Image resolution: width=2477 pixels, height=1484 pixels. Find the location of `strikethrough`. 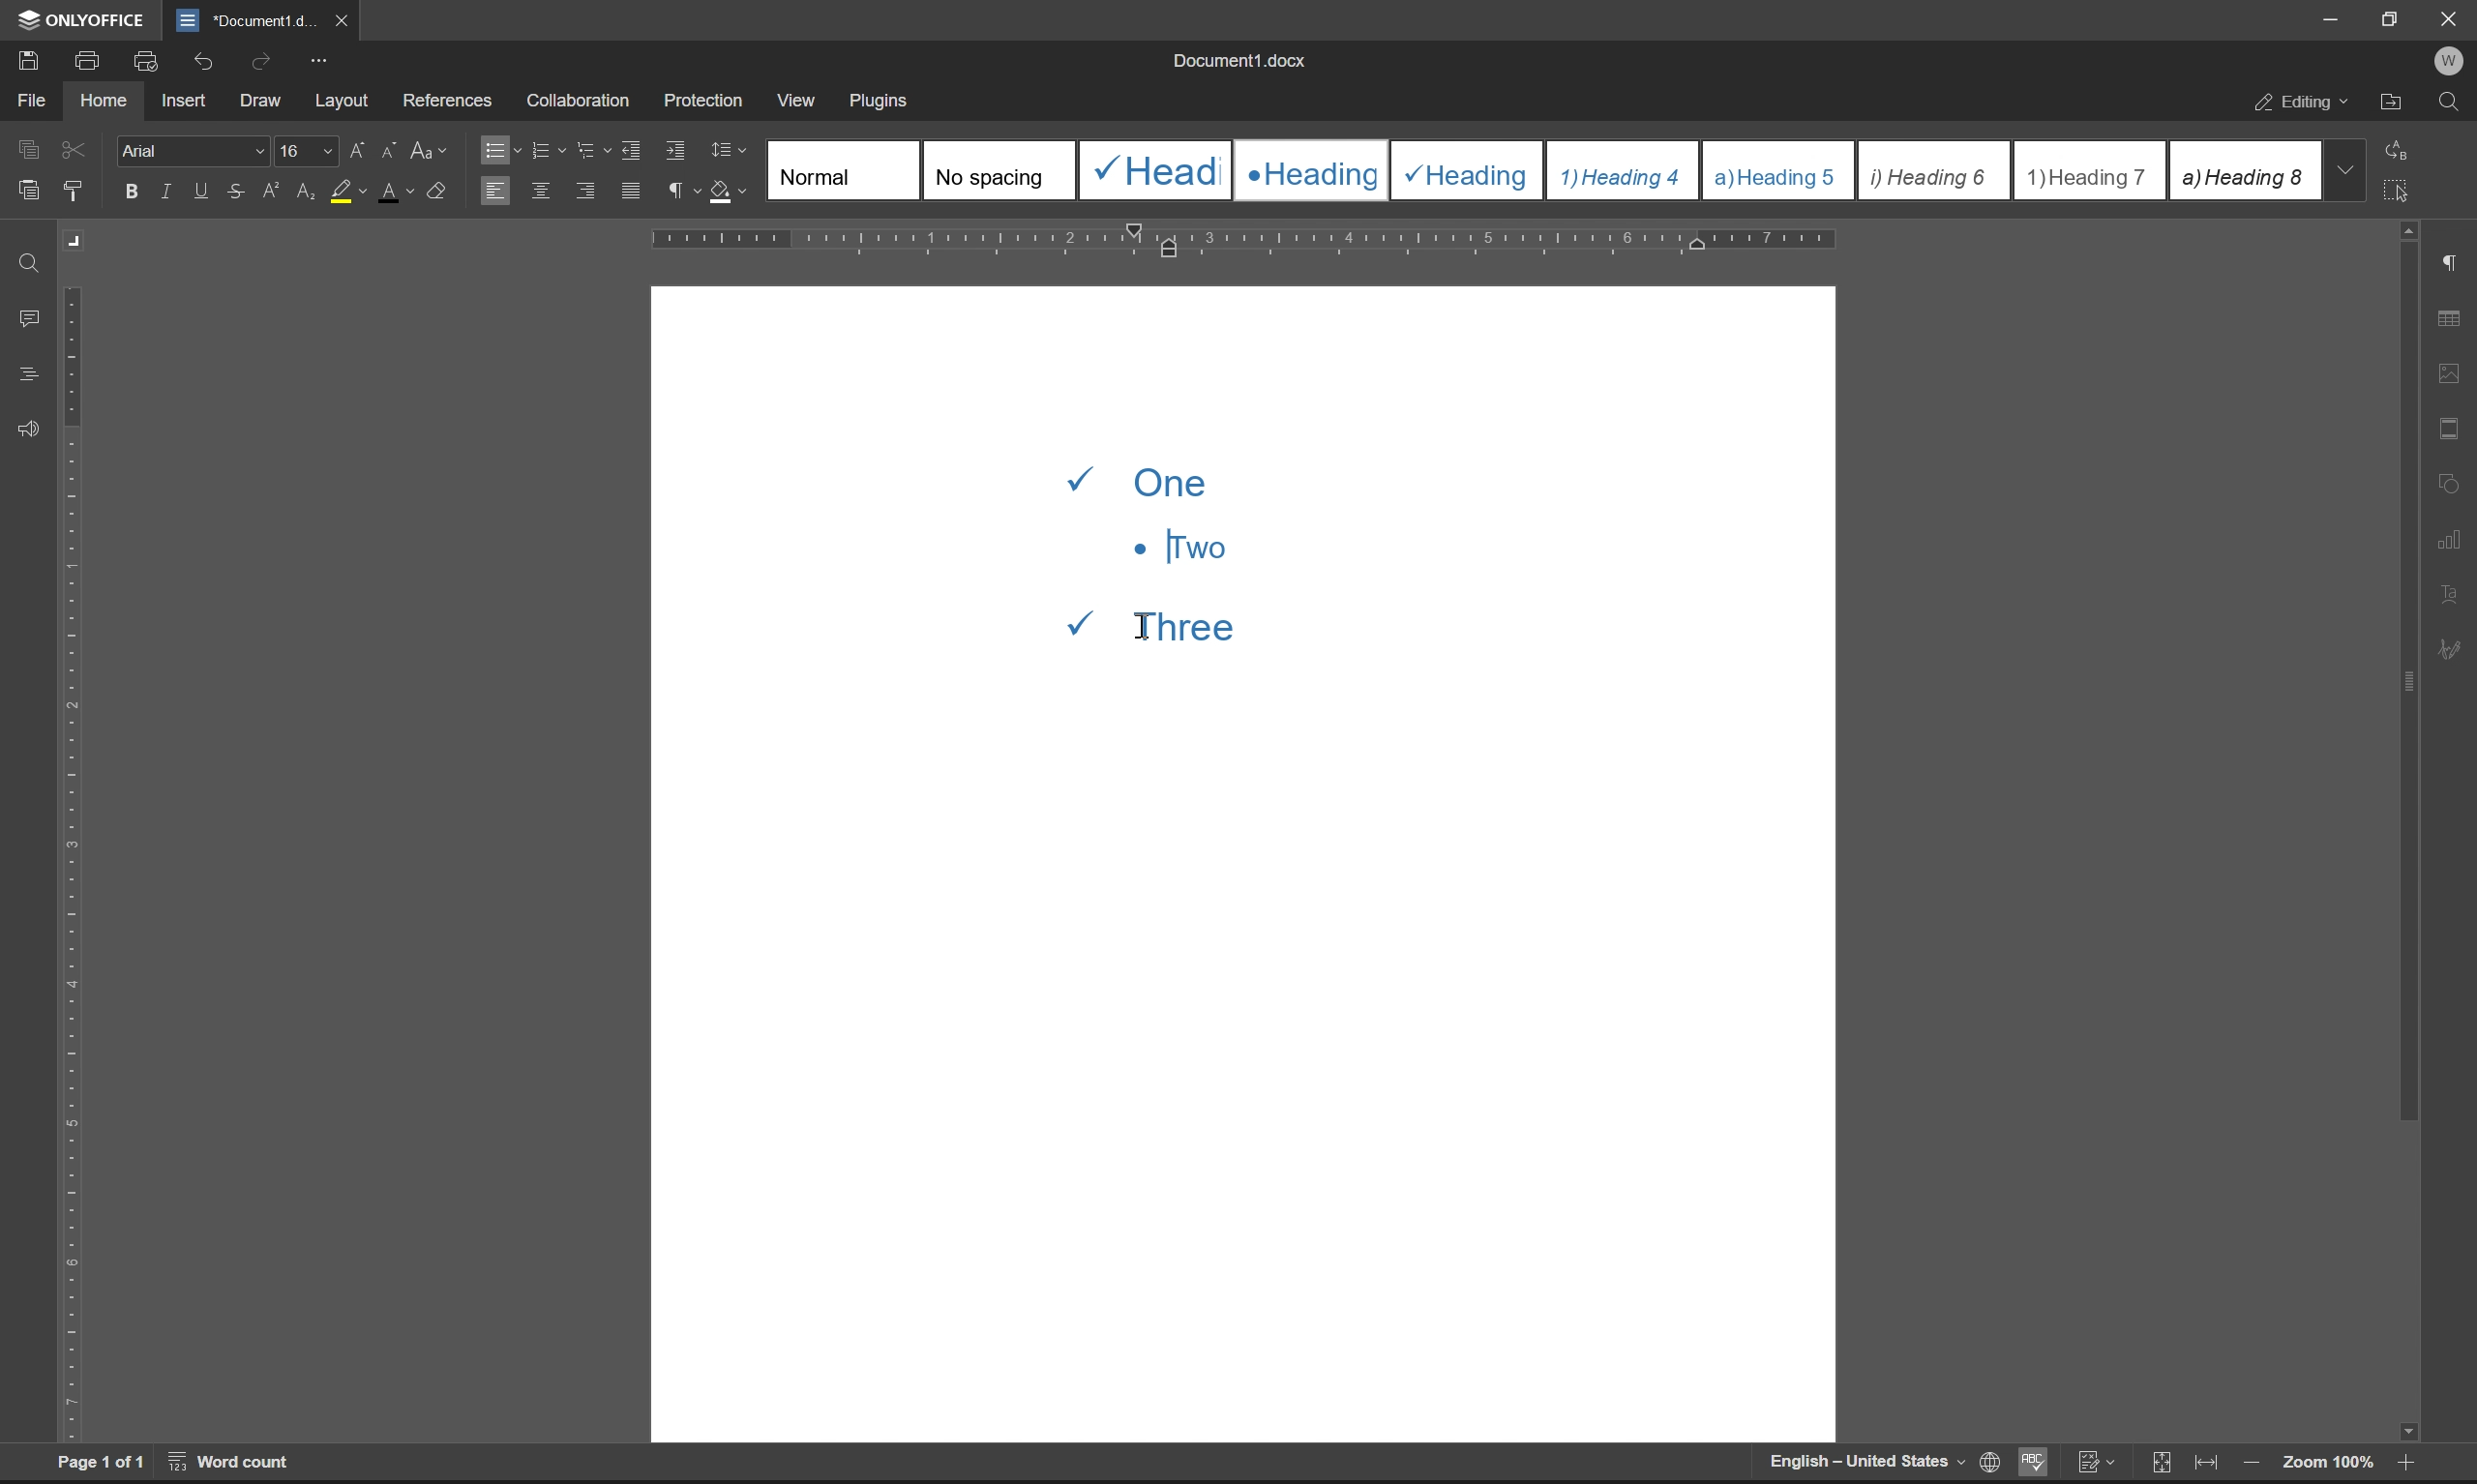

strikethrough is located at coordinates (239, 190).